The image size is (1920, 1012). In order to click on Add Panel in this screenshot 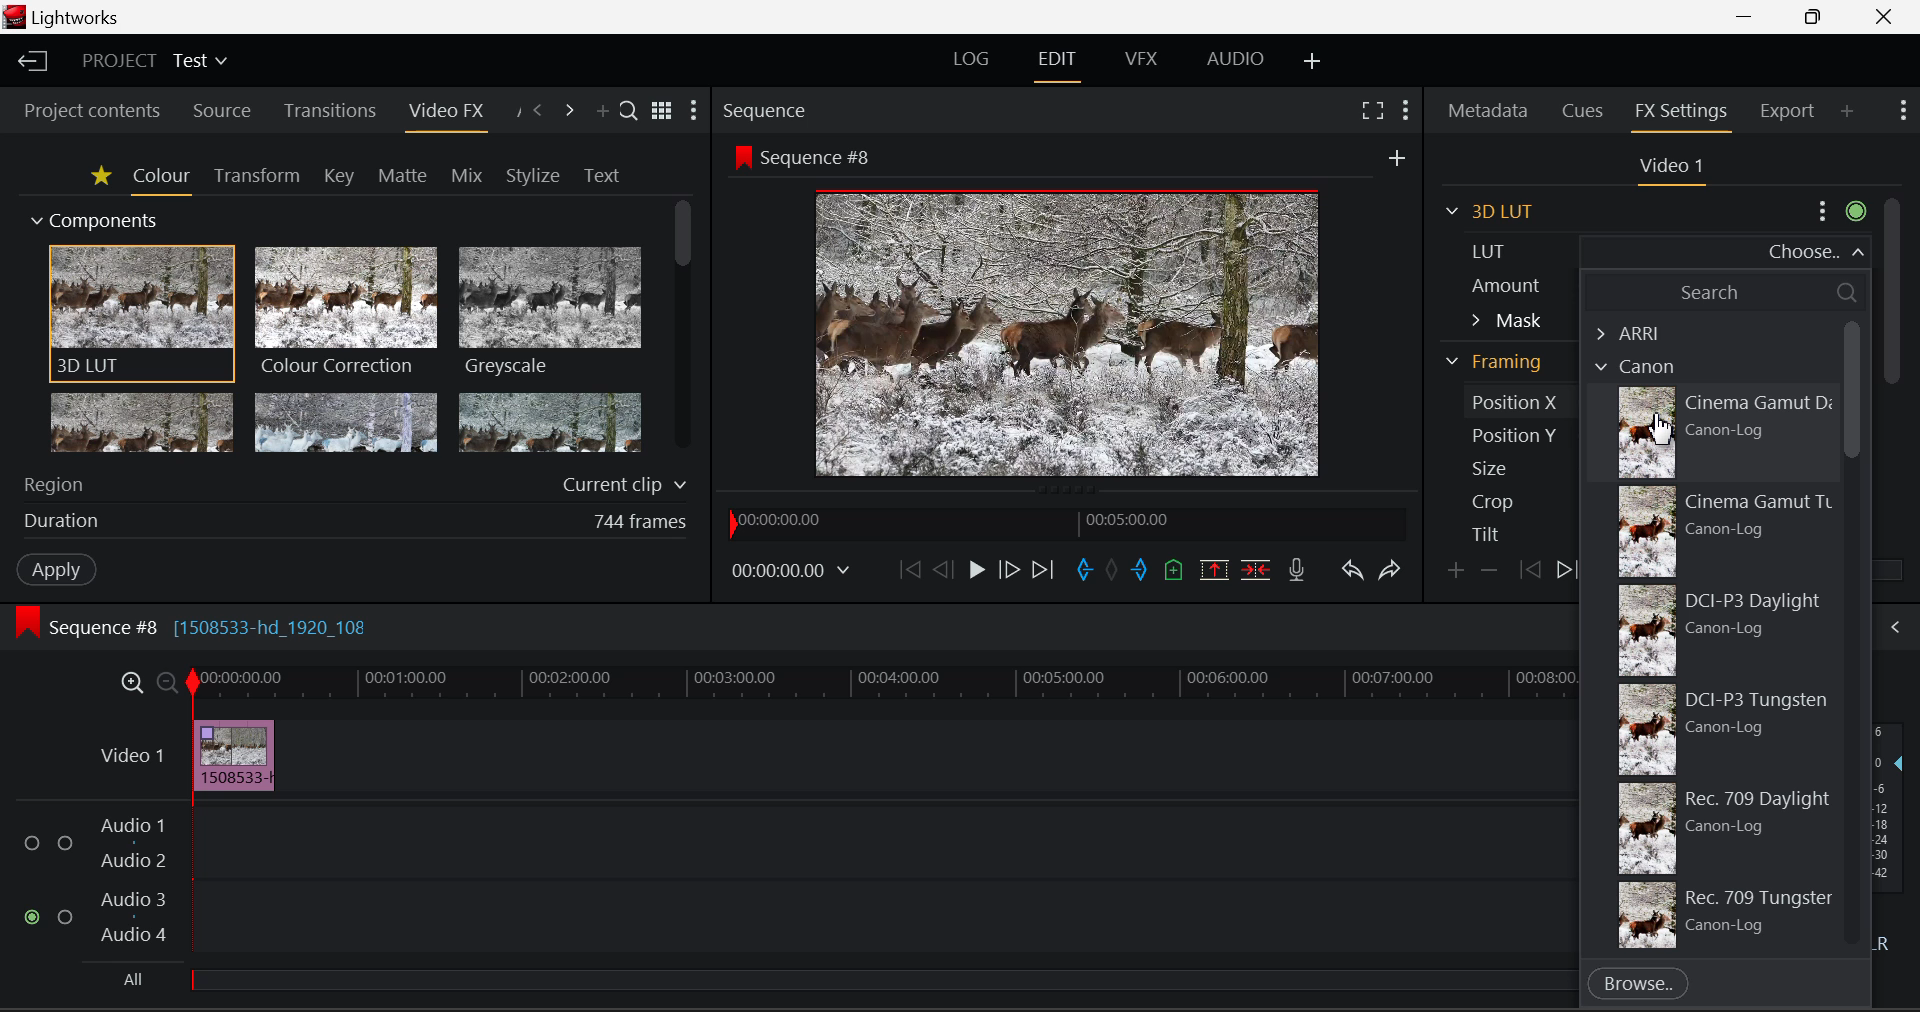, I will do `click(1847, 113)`.